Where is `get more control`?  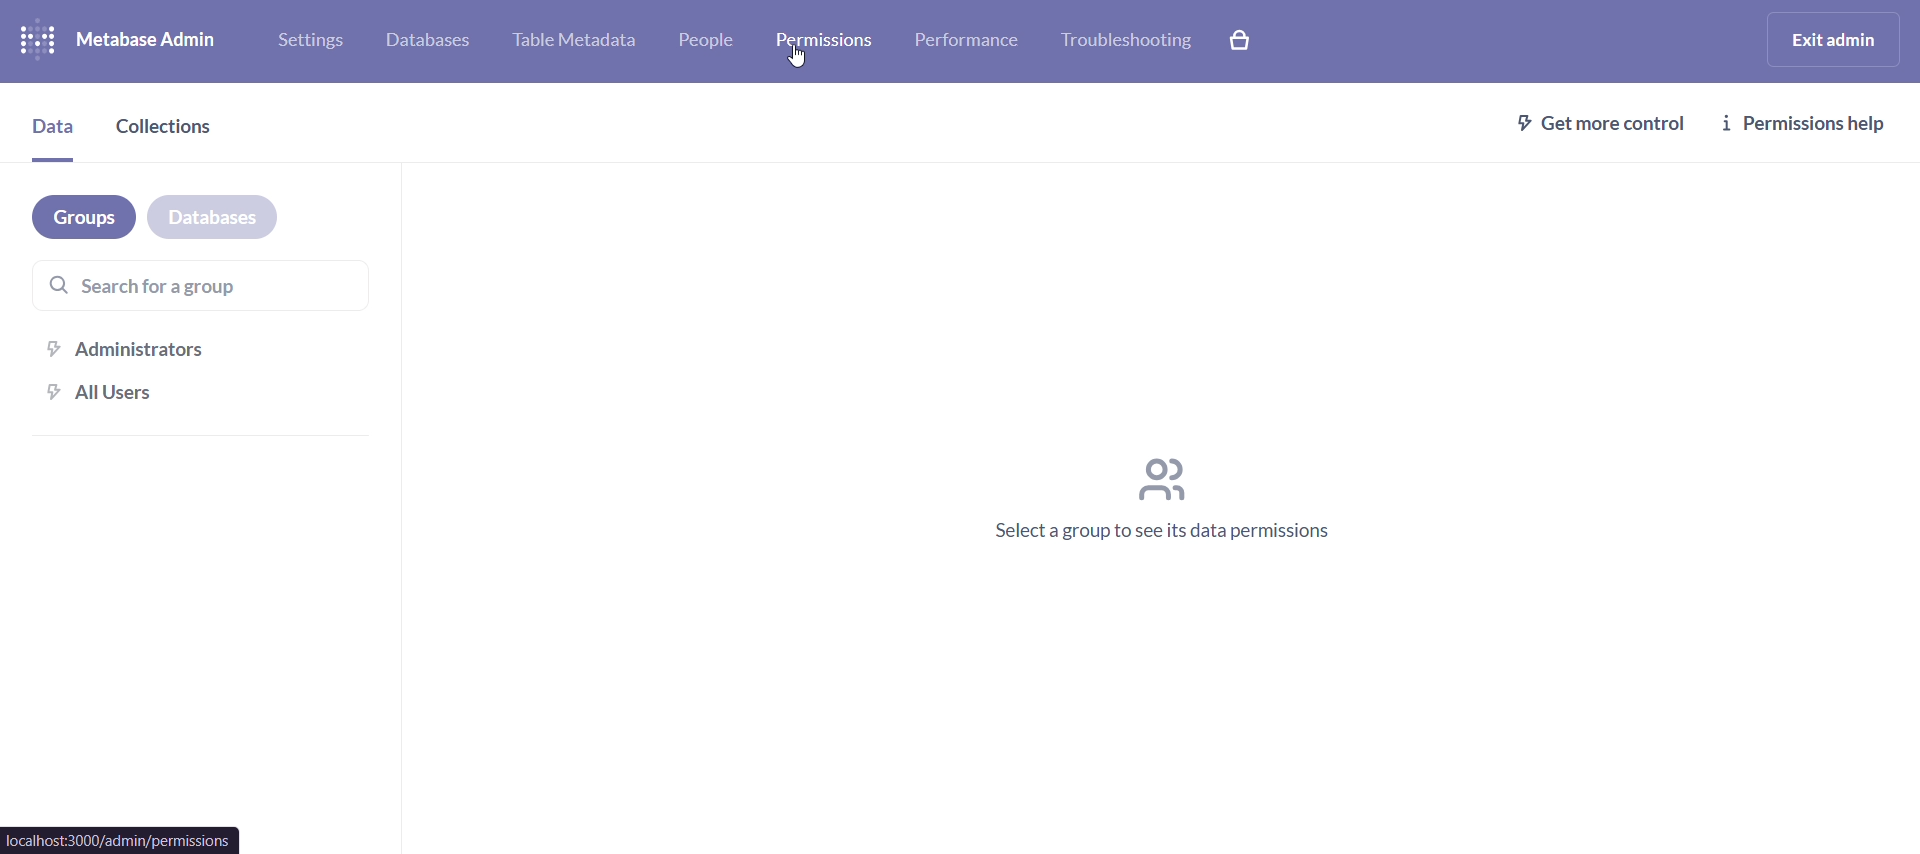
get more control is located at coordinates (1602, 124).